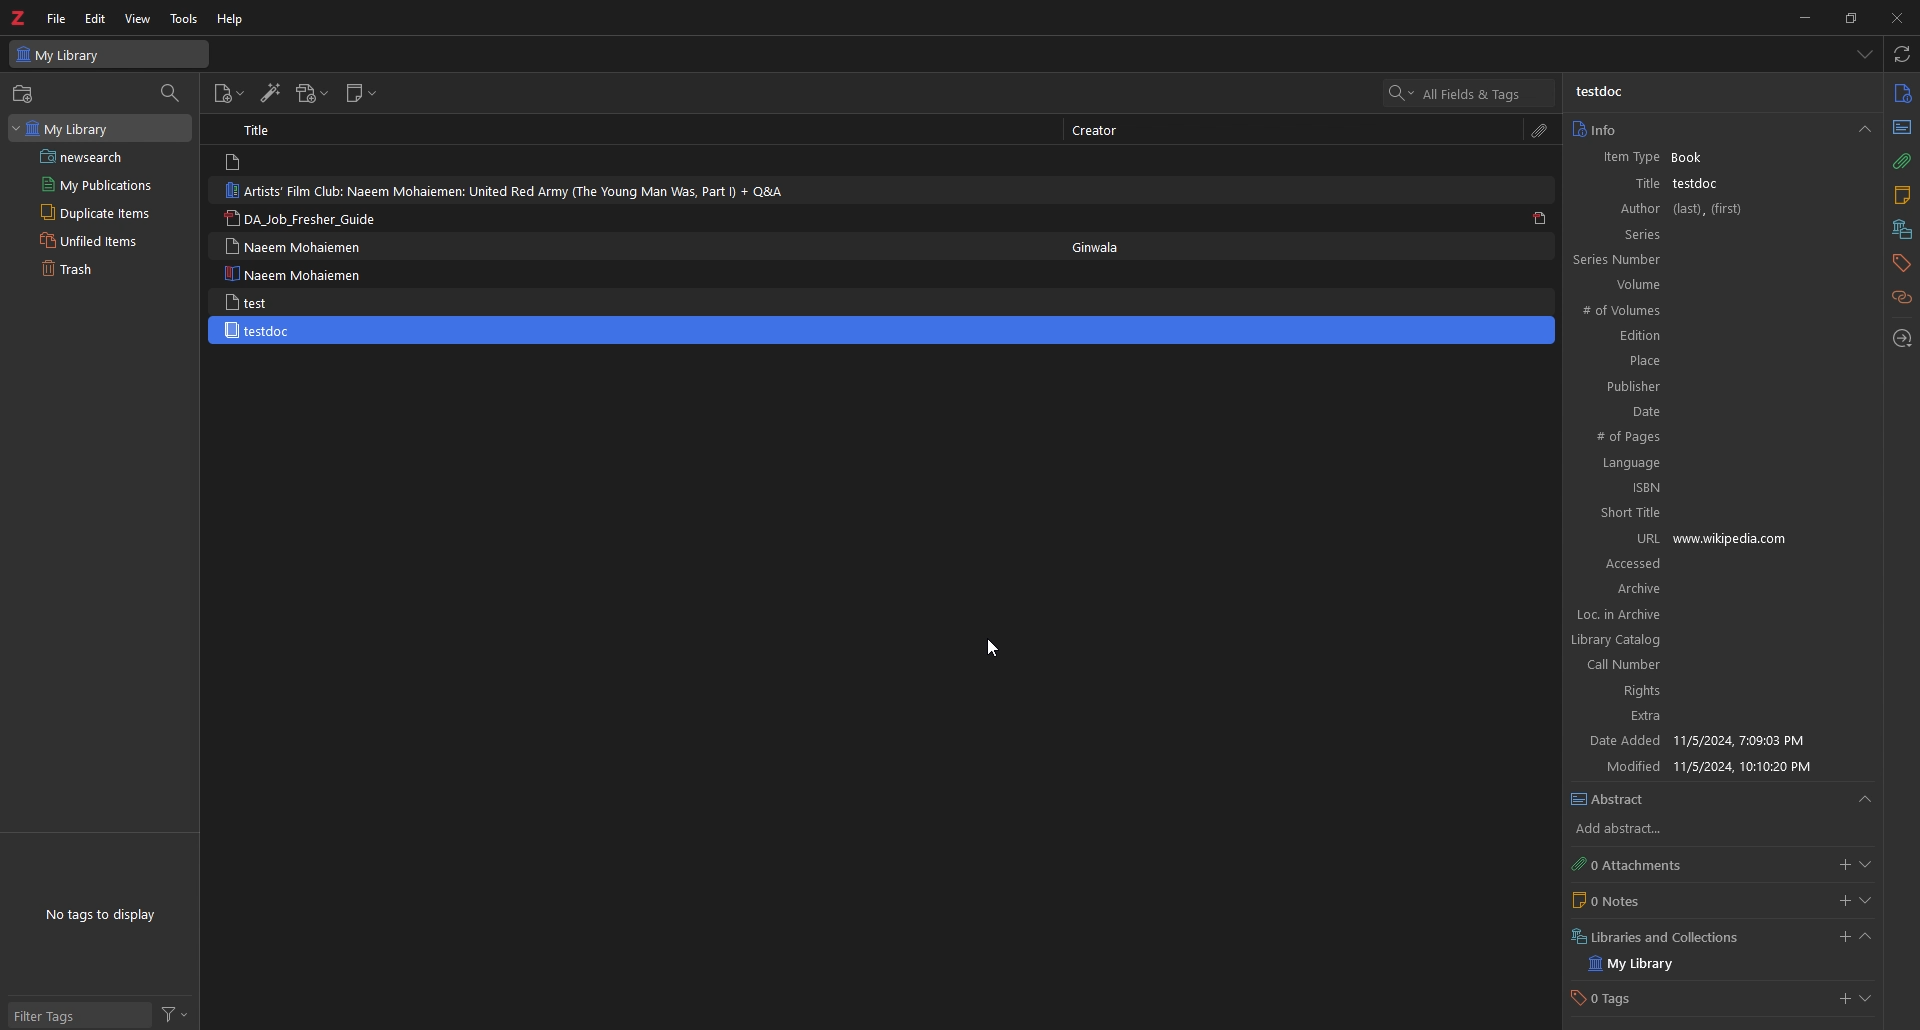  What do you see at coordinates (1867, 937) in the screenshot?
I see `collapse` at bounding box center [1867, 937].